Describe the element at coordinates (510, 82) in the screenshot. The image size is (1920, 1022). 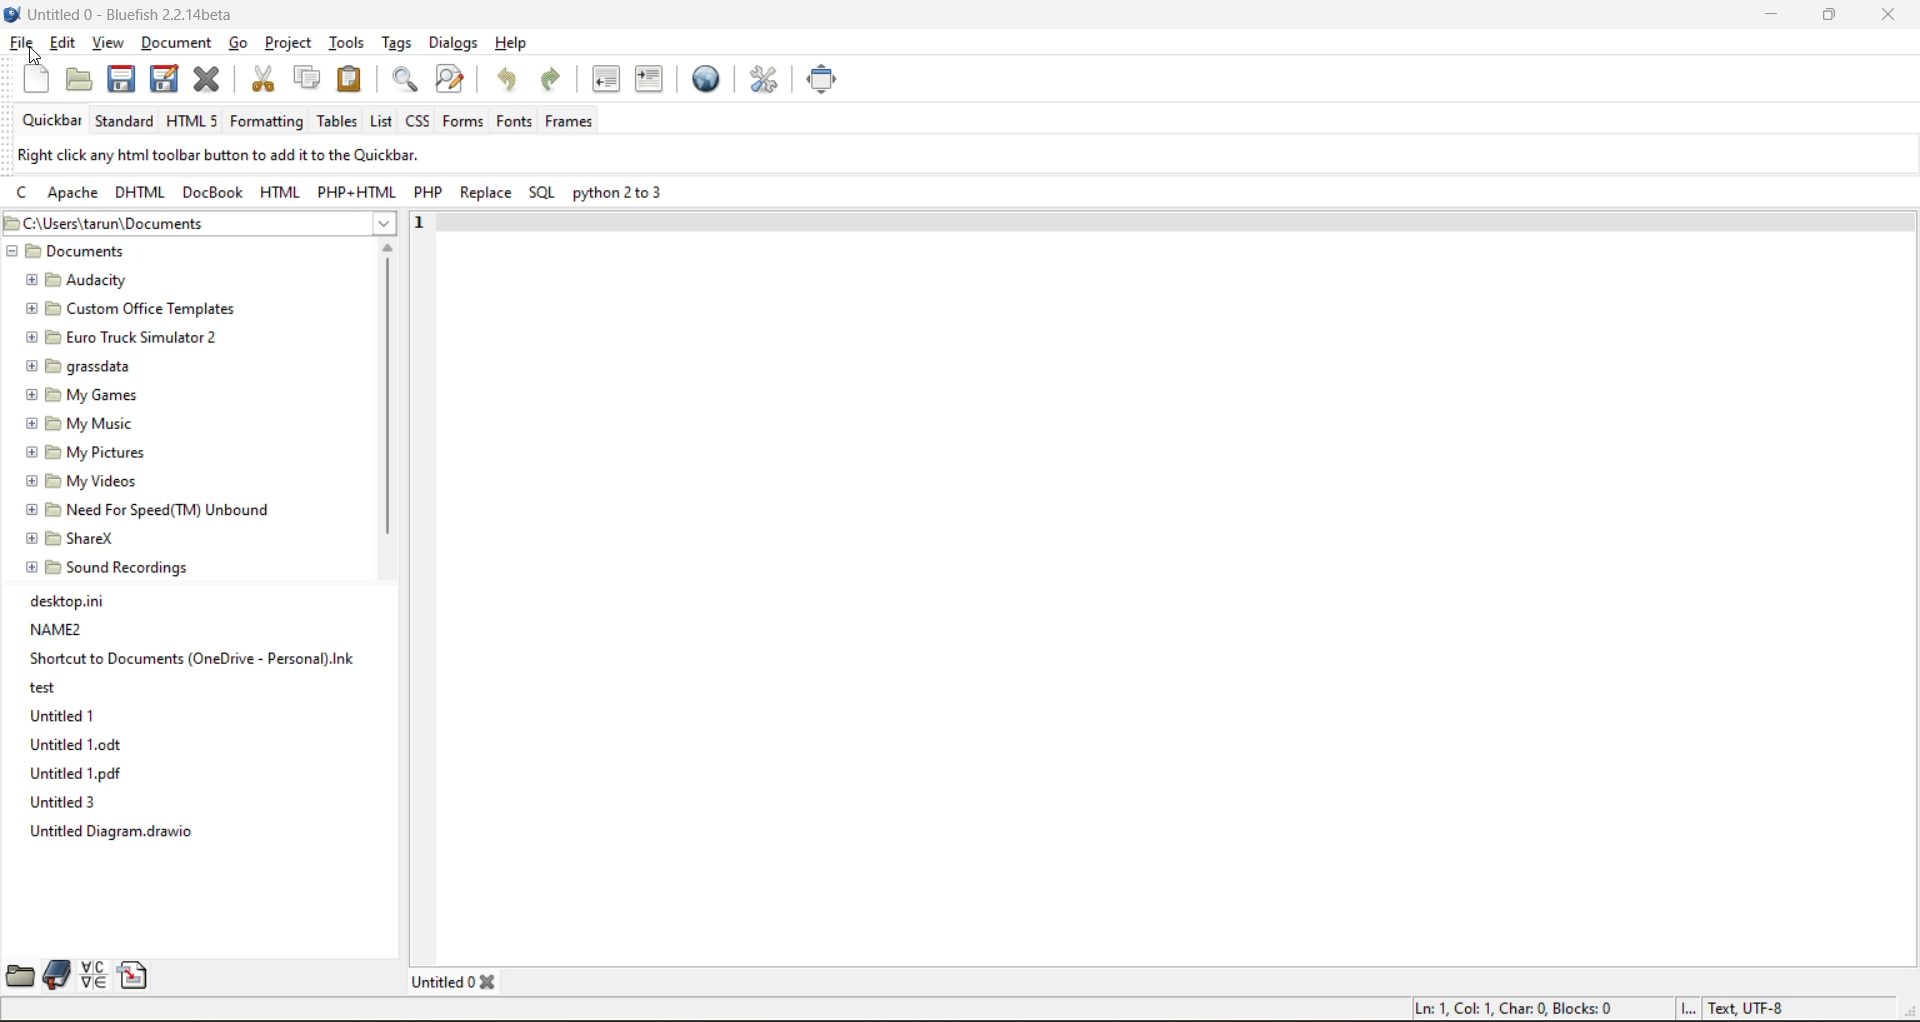
I see `undo` at that location.